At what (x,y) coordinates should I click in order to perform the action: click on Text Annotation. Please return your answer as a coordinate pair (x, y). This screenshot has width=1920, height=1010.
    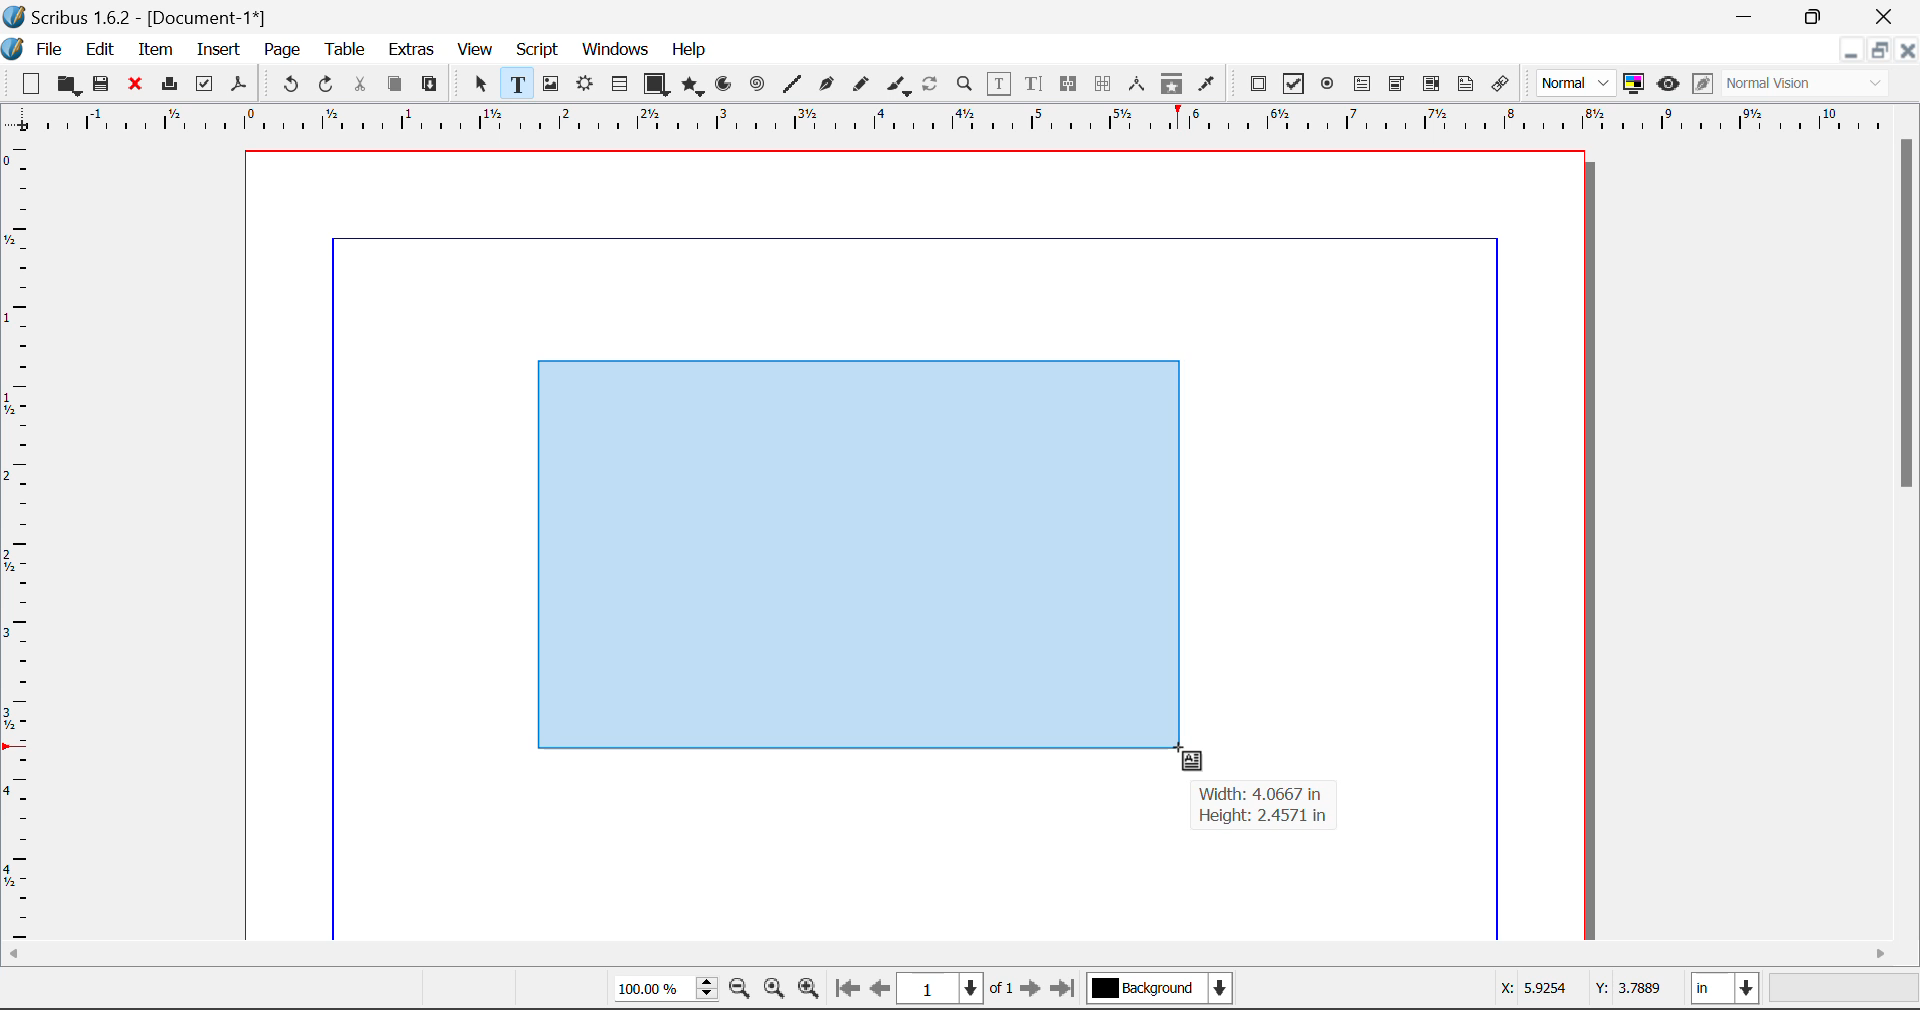
    Looking at the image, I should click on (1466, 84).